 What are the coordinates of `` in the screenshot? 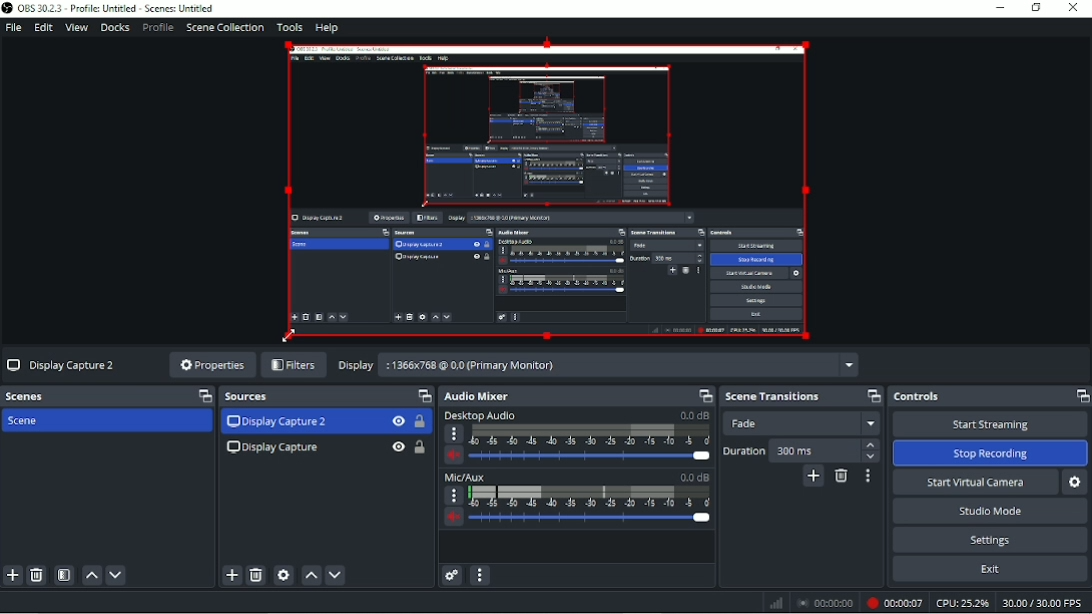 It's located at (98, 919).